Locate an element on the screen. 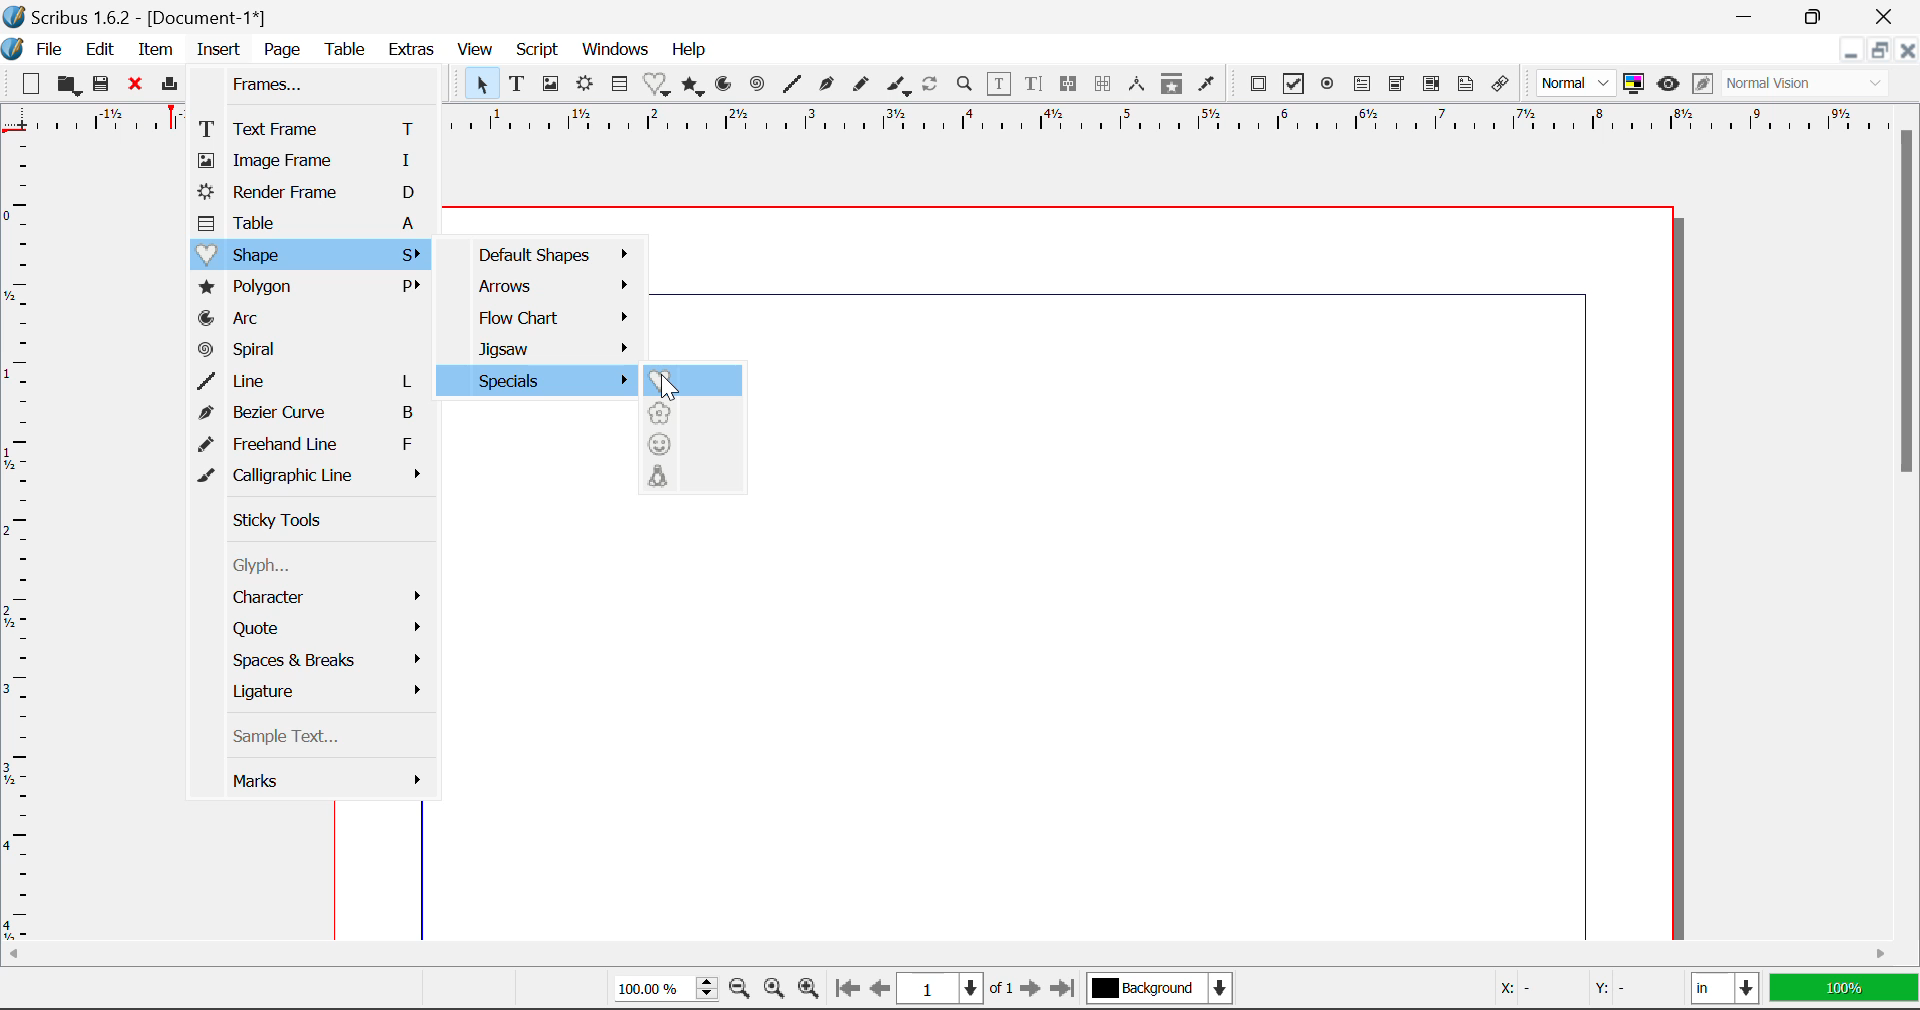 This screenshot has width=1920, height=1010. Insert is located at coordinates (216, 50).